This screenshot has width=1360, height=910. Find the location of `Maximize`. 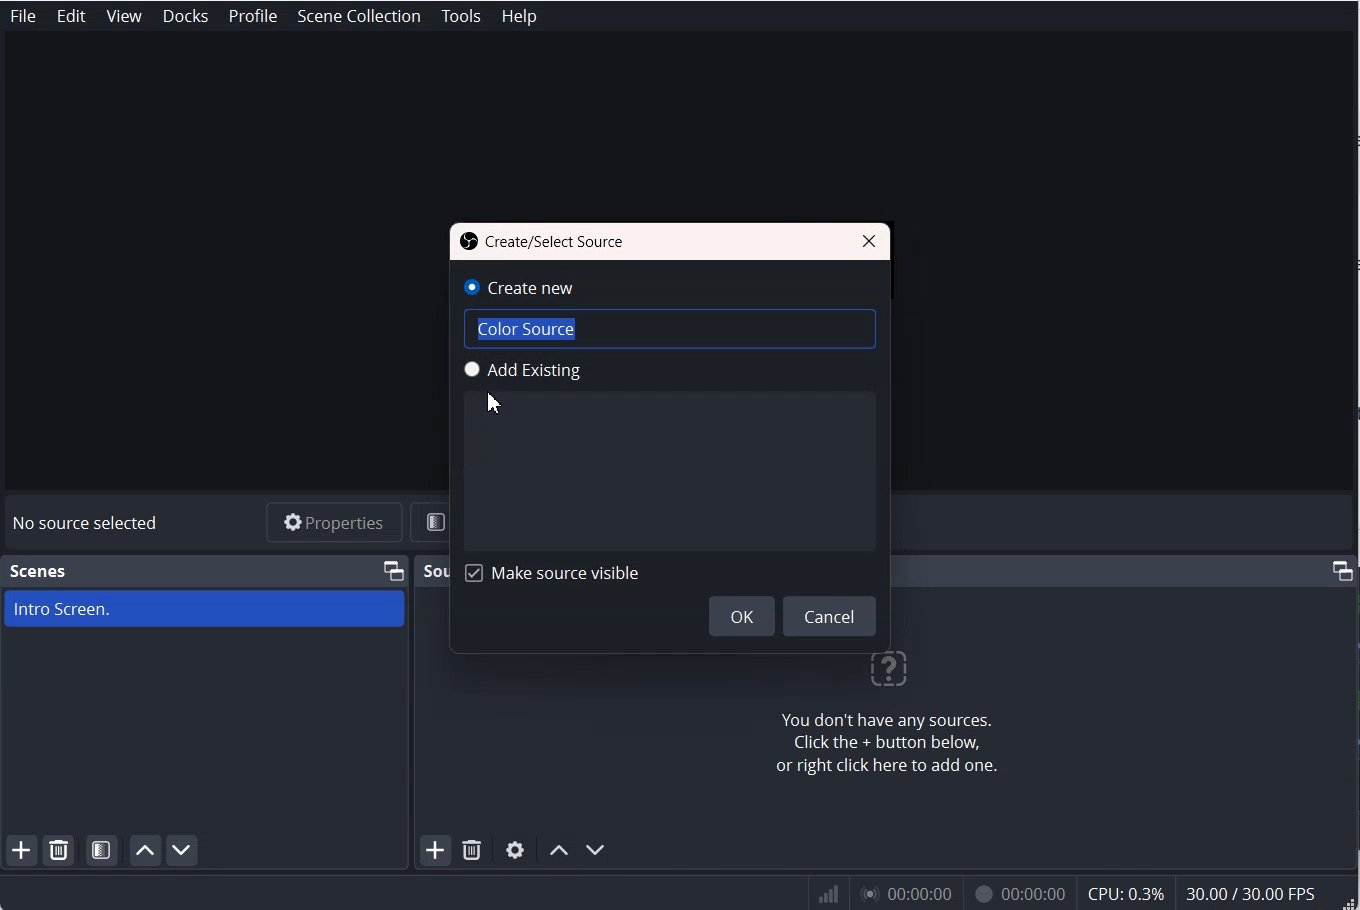

Maximize is located at coordinates (1342, 570).